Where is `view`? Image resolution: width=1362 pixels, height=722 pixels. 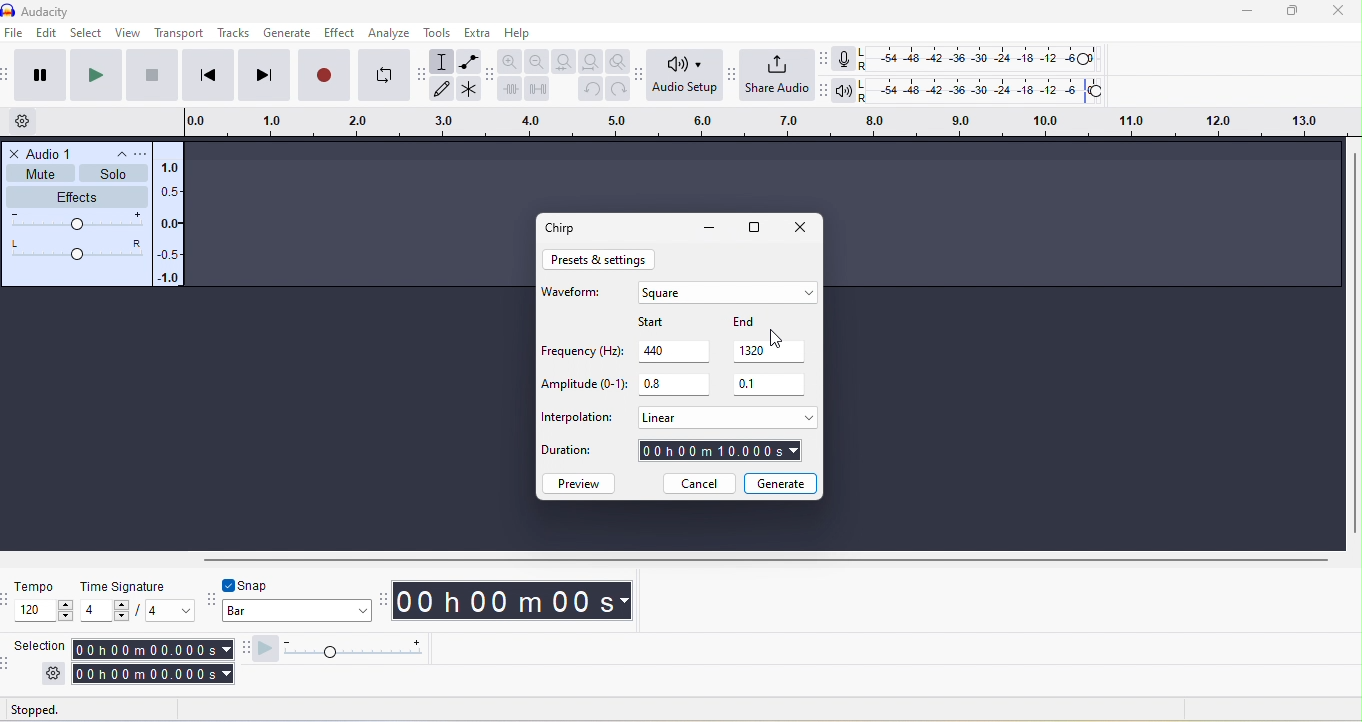 view is located at coordinates (126, 32).